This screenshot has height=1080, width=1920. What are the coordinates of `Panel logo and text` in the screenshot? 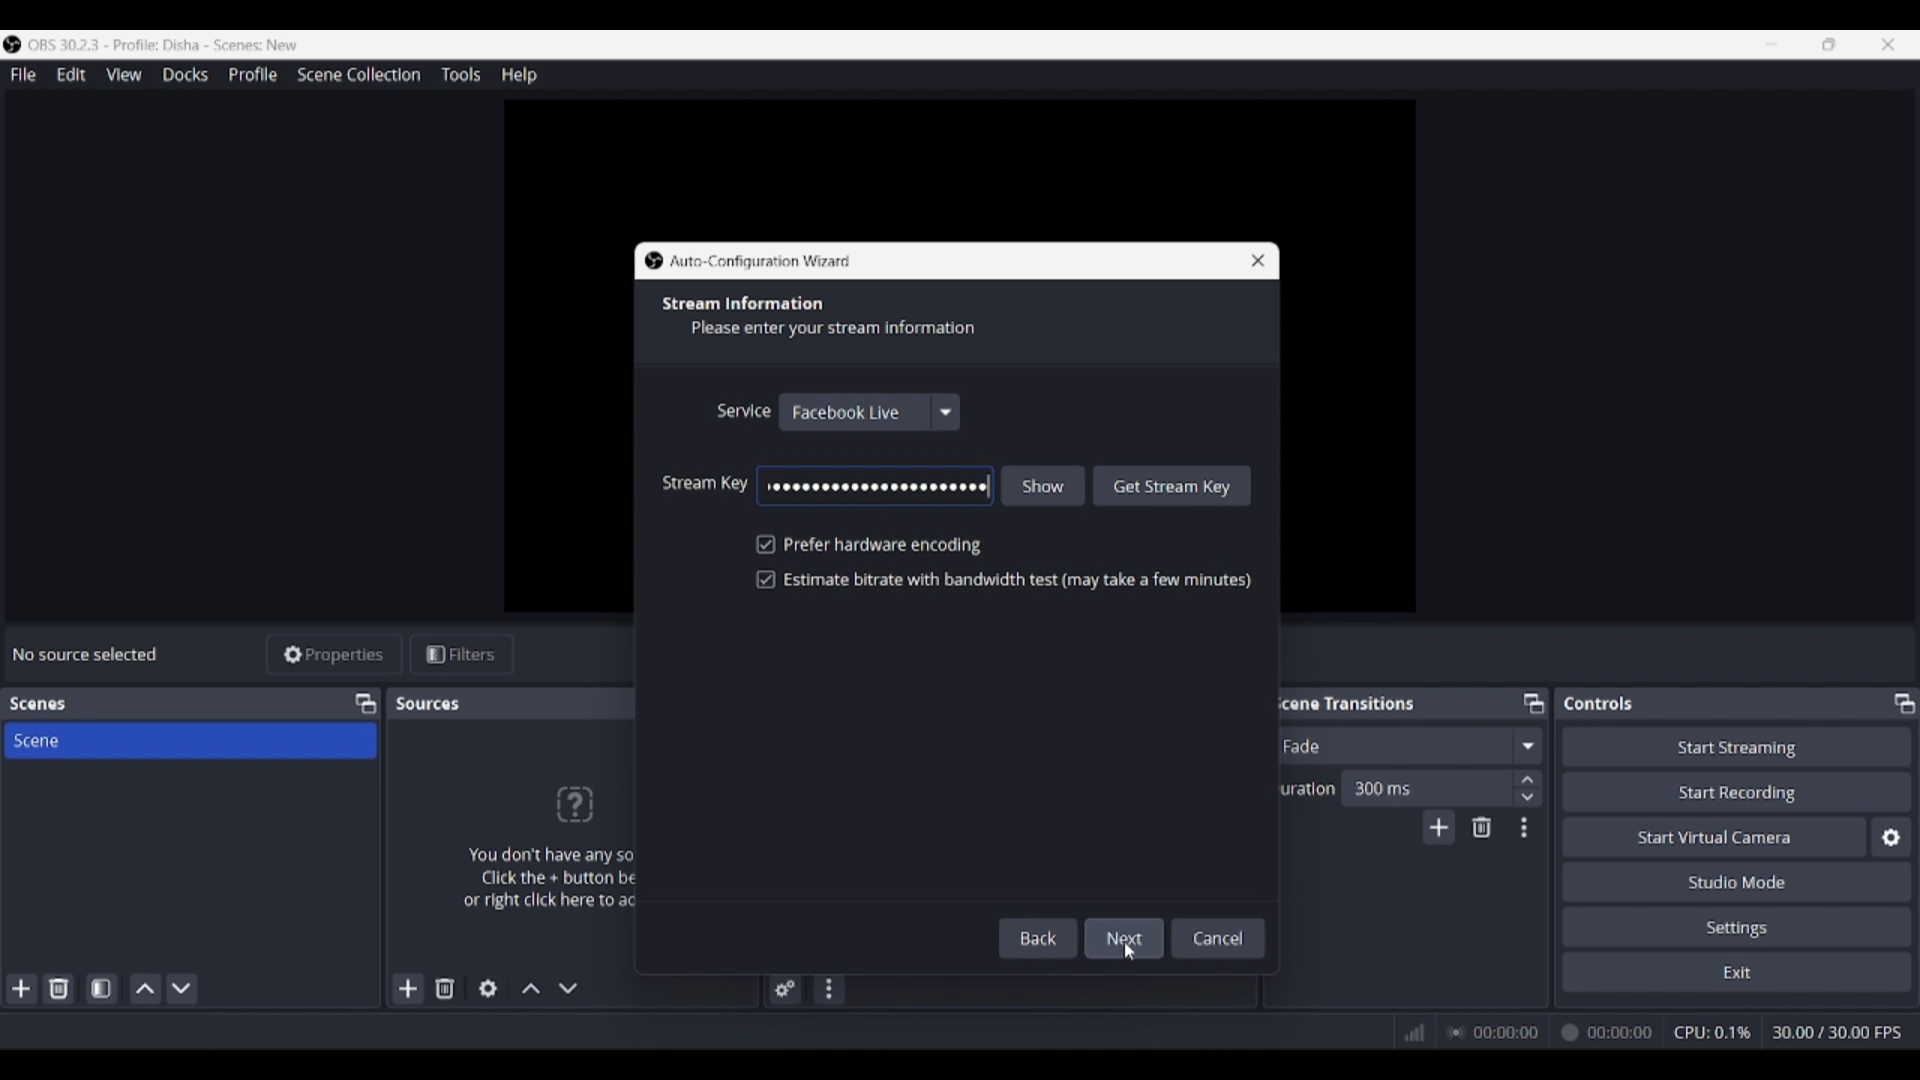 It's located at (540, 846).